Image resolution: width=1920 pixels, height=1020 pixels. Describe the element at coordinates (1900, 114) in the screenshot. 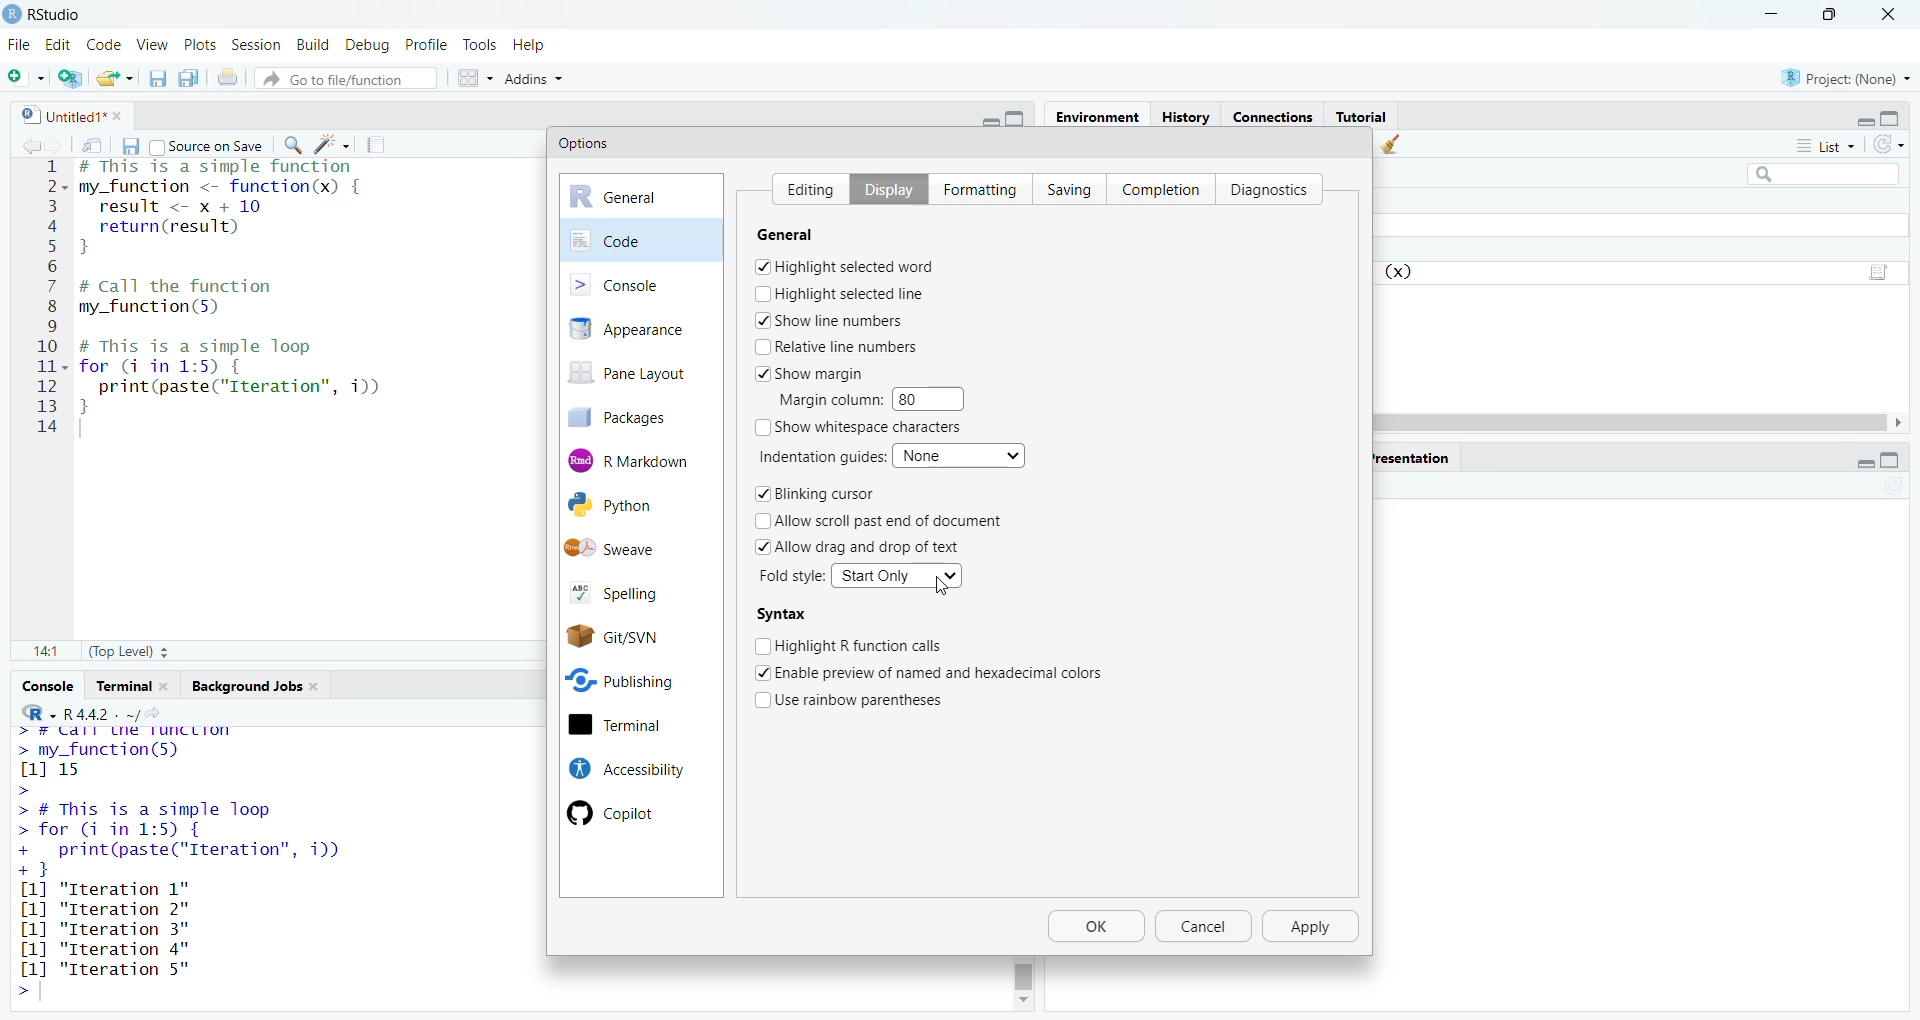

I see `maximize` at that location.